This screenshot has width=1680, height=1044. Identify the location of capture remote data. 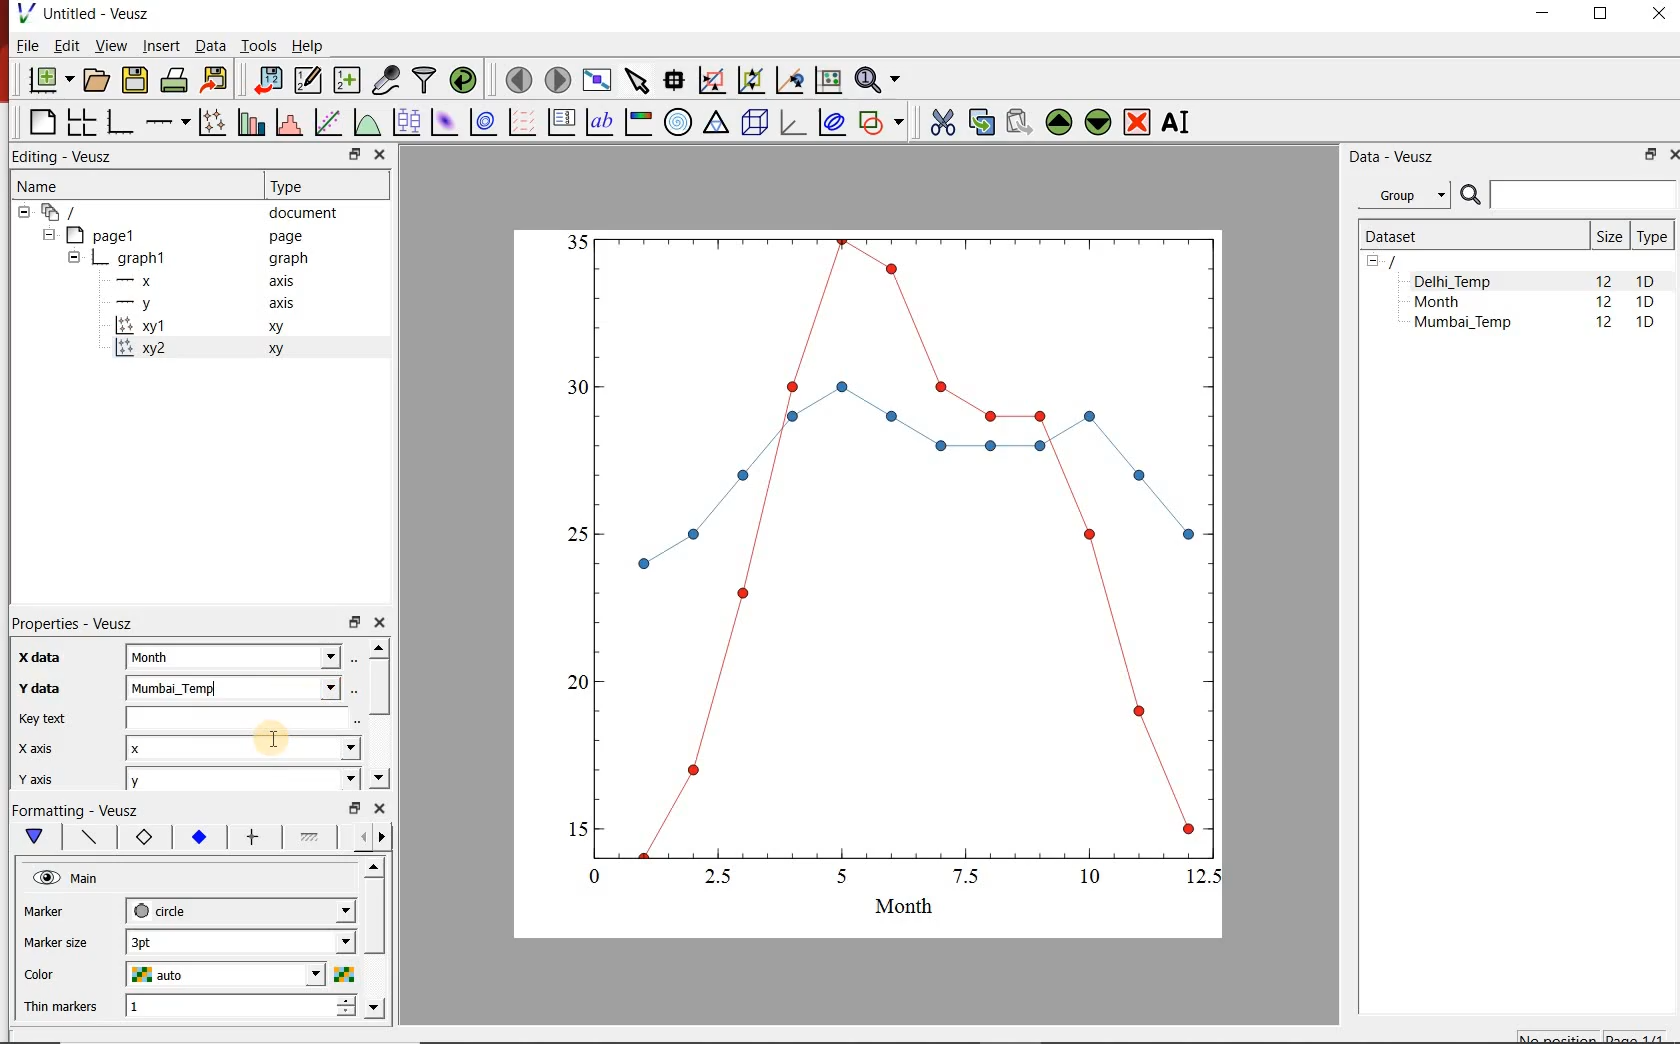
(387, 80).